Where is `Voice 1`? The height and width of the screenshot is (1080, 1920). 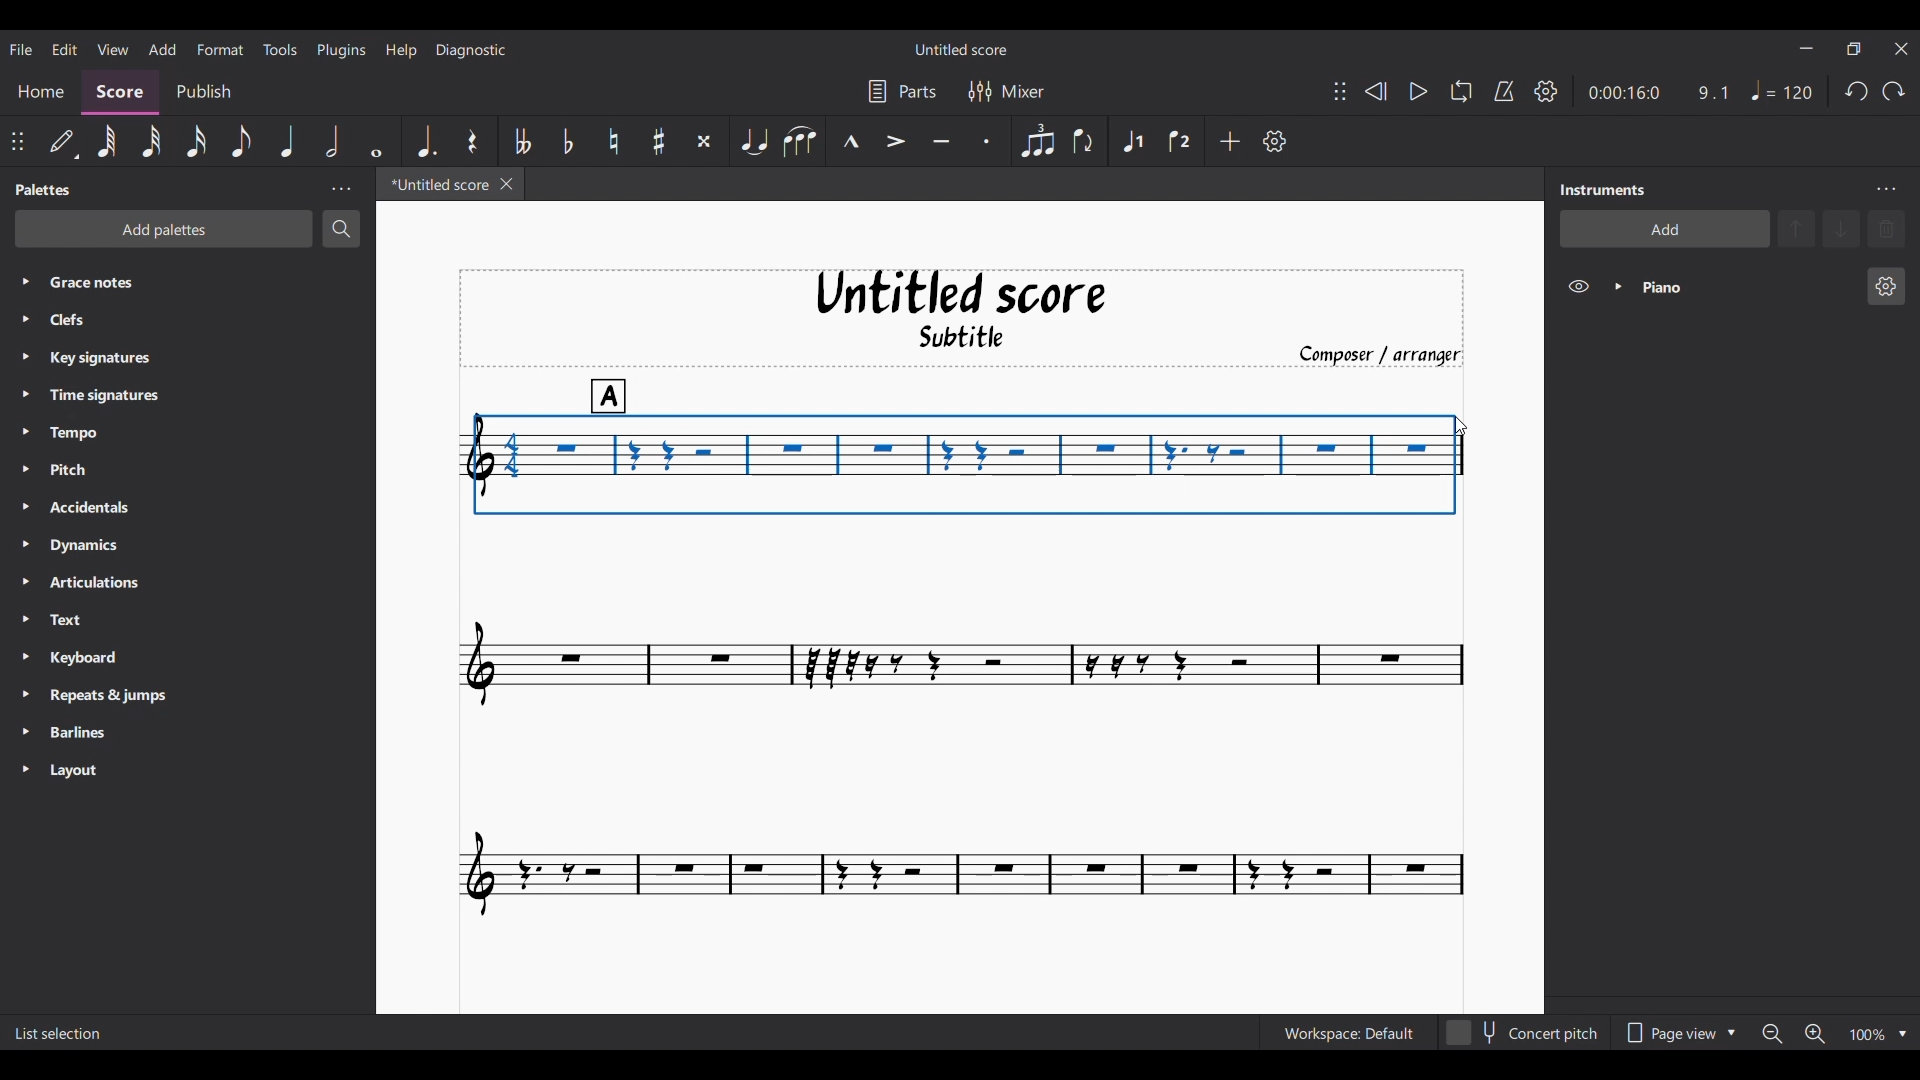 Voice 1 is located at coordinates (1132, 142).